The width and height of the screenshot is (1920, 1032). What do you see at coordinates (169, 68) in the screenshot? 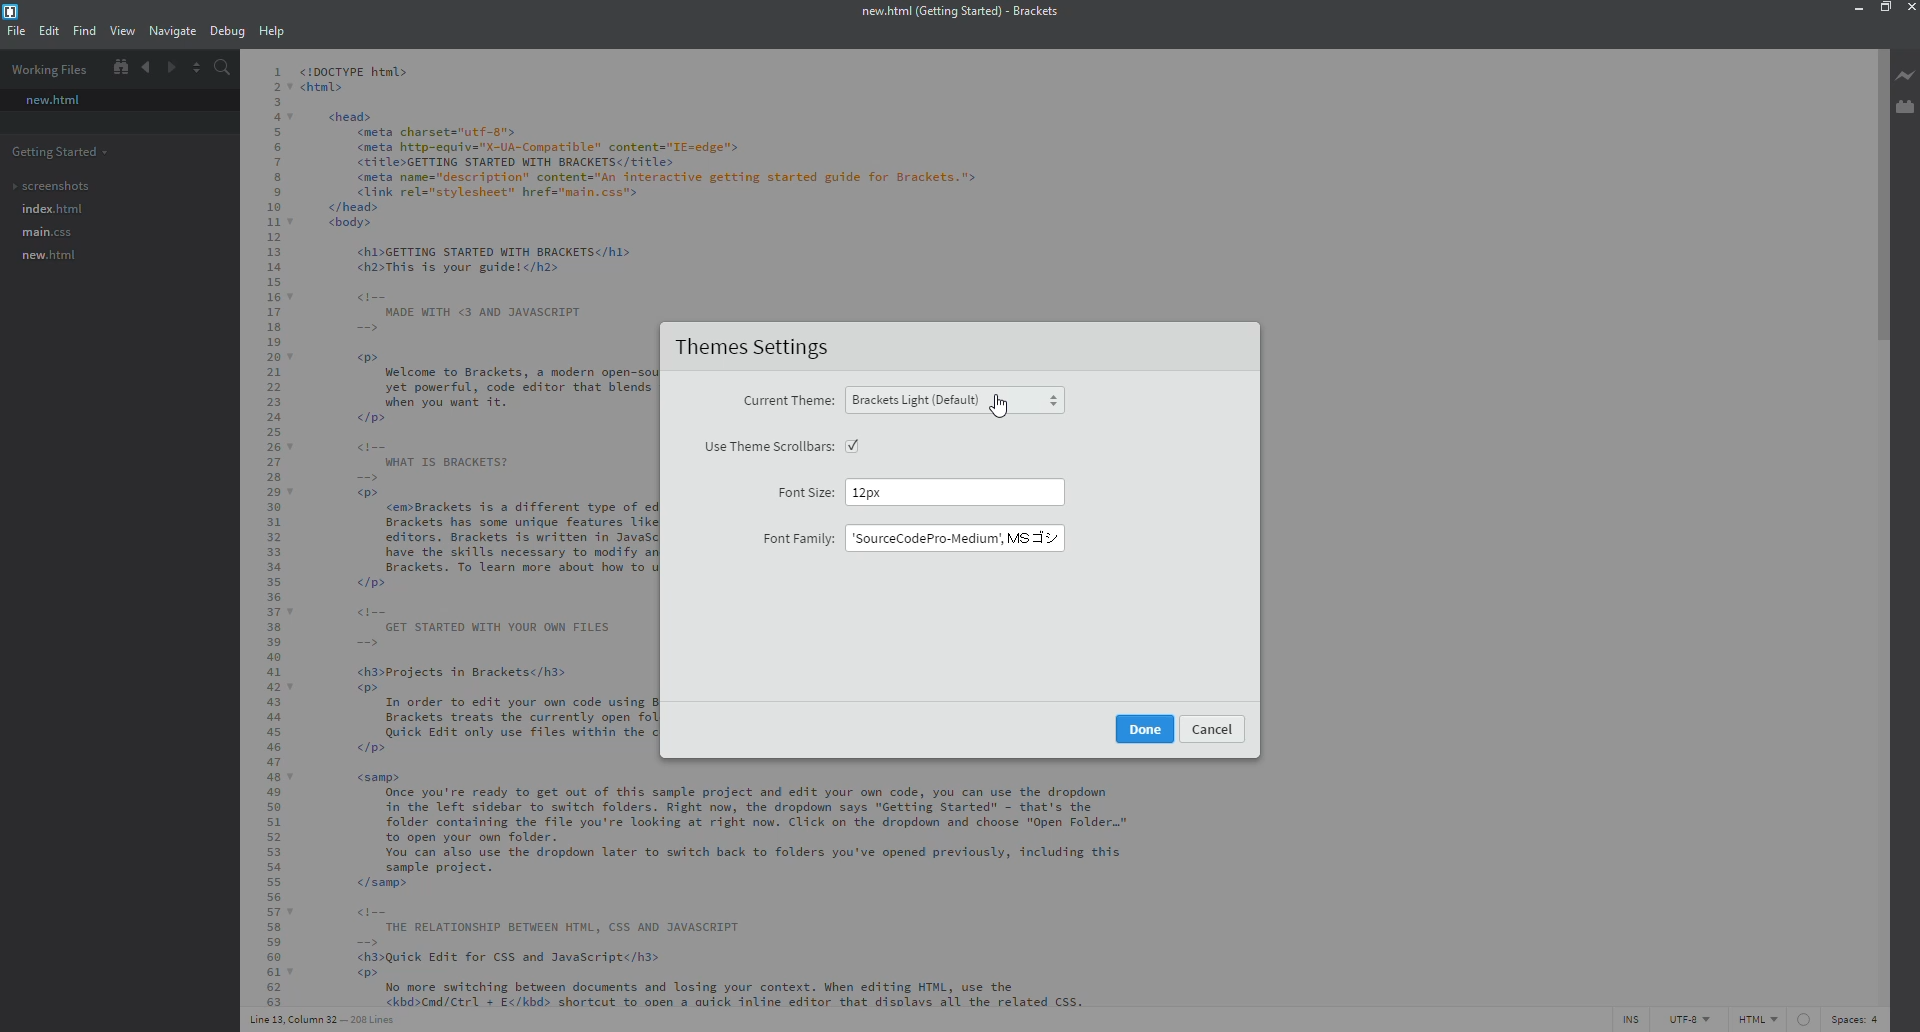
I see `forward` at bounding box center [169, 68].